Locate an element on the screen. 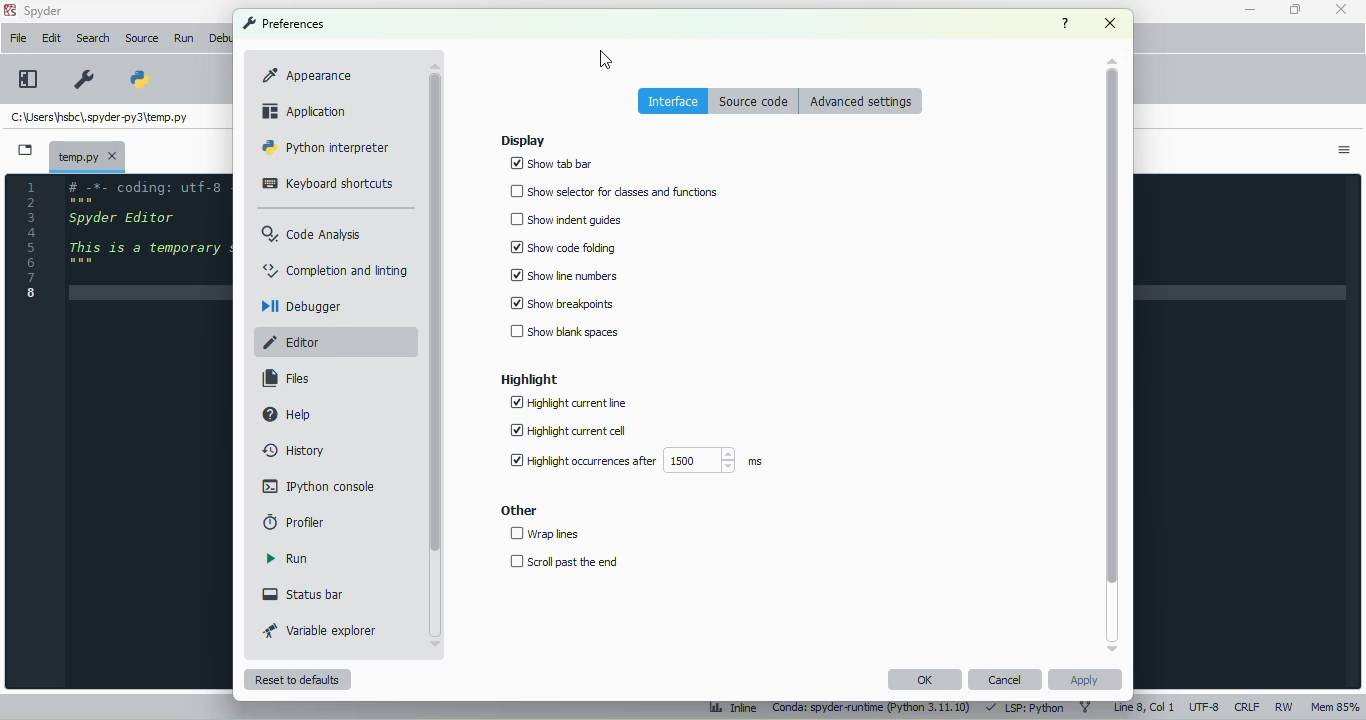 This screenshot has height=720, width=1366. browse tabs is located at coordinates (25, 150).